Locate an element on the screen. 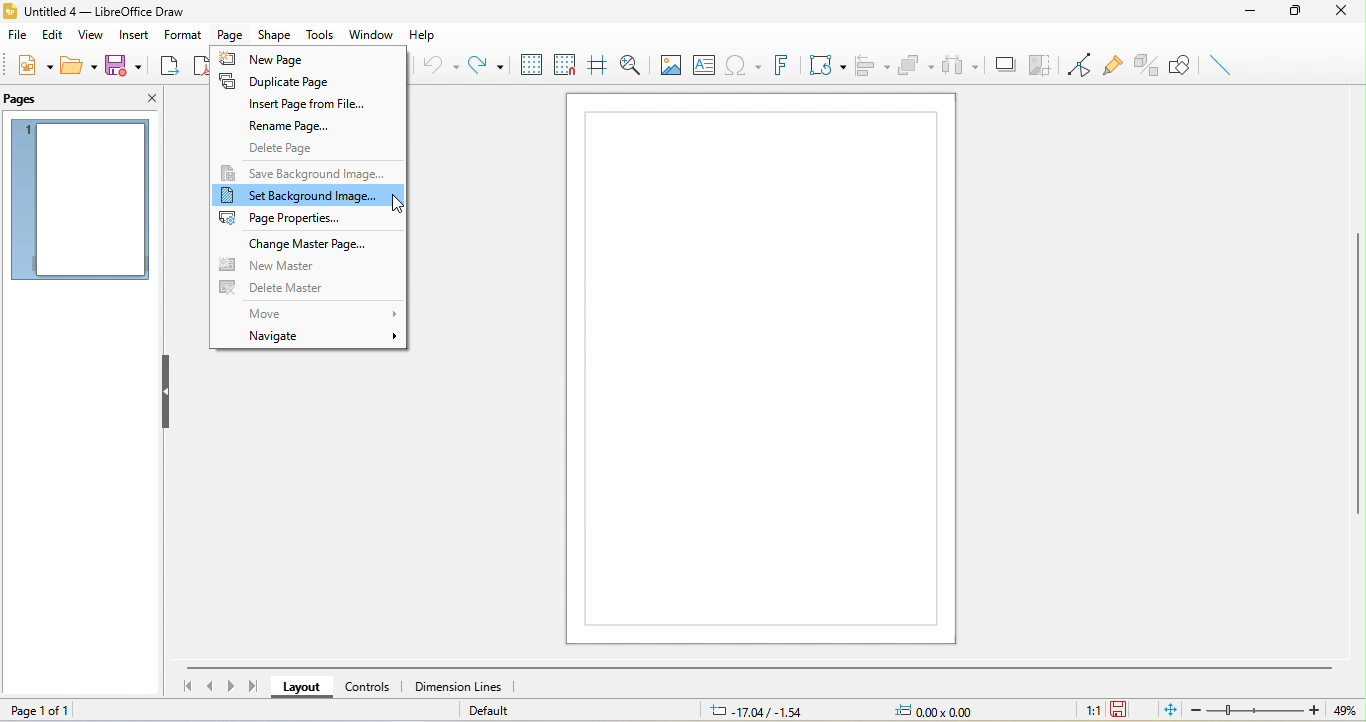 The height and width of the screenshot is (722, 1366). insert is located at coordinates (135, 35).